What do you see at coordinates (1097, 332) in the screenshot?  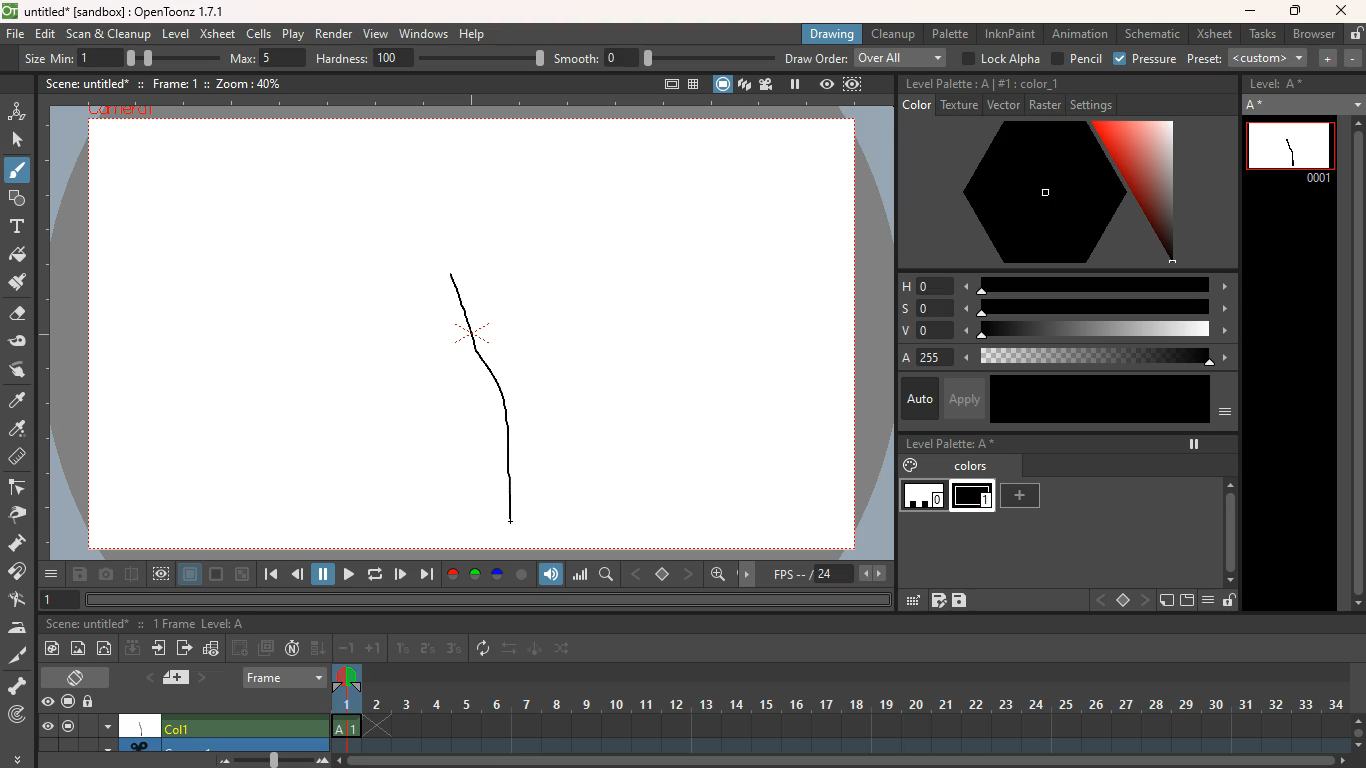 I see `scale` at bounding box center [1097, 332].